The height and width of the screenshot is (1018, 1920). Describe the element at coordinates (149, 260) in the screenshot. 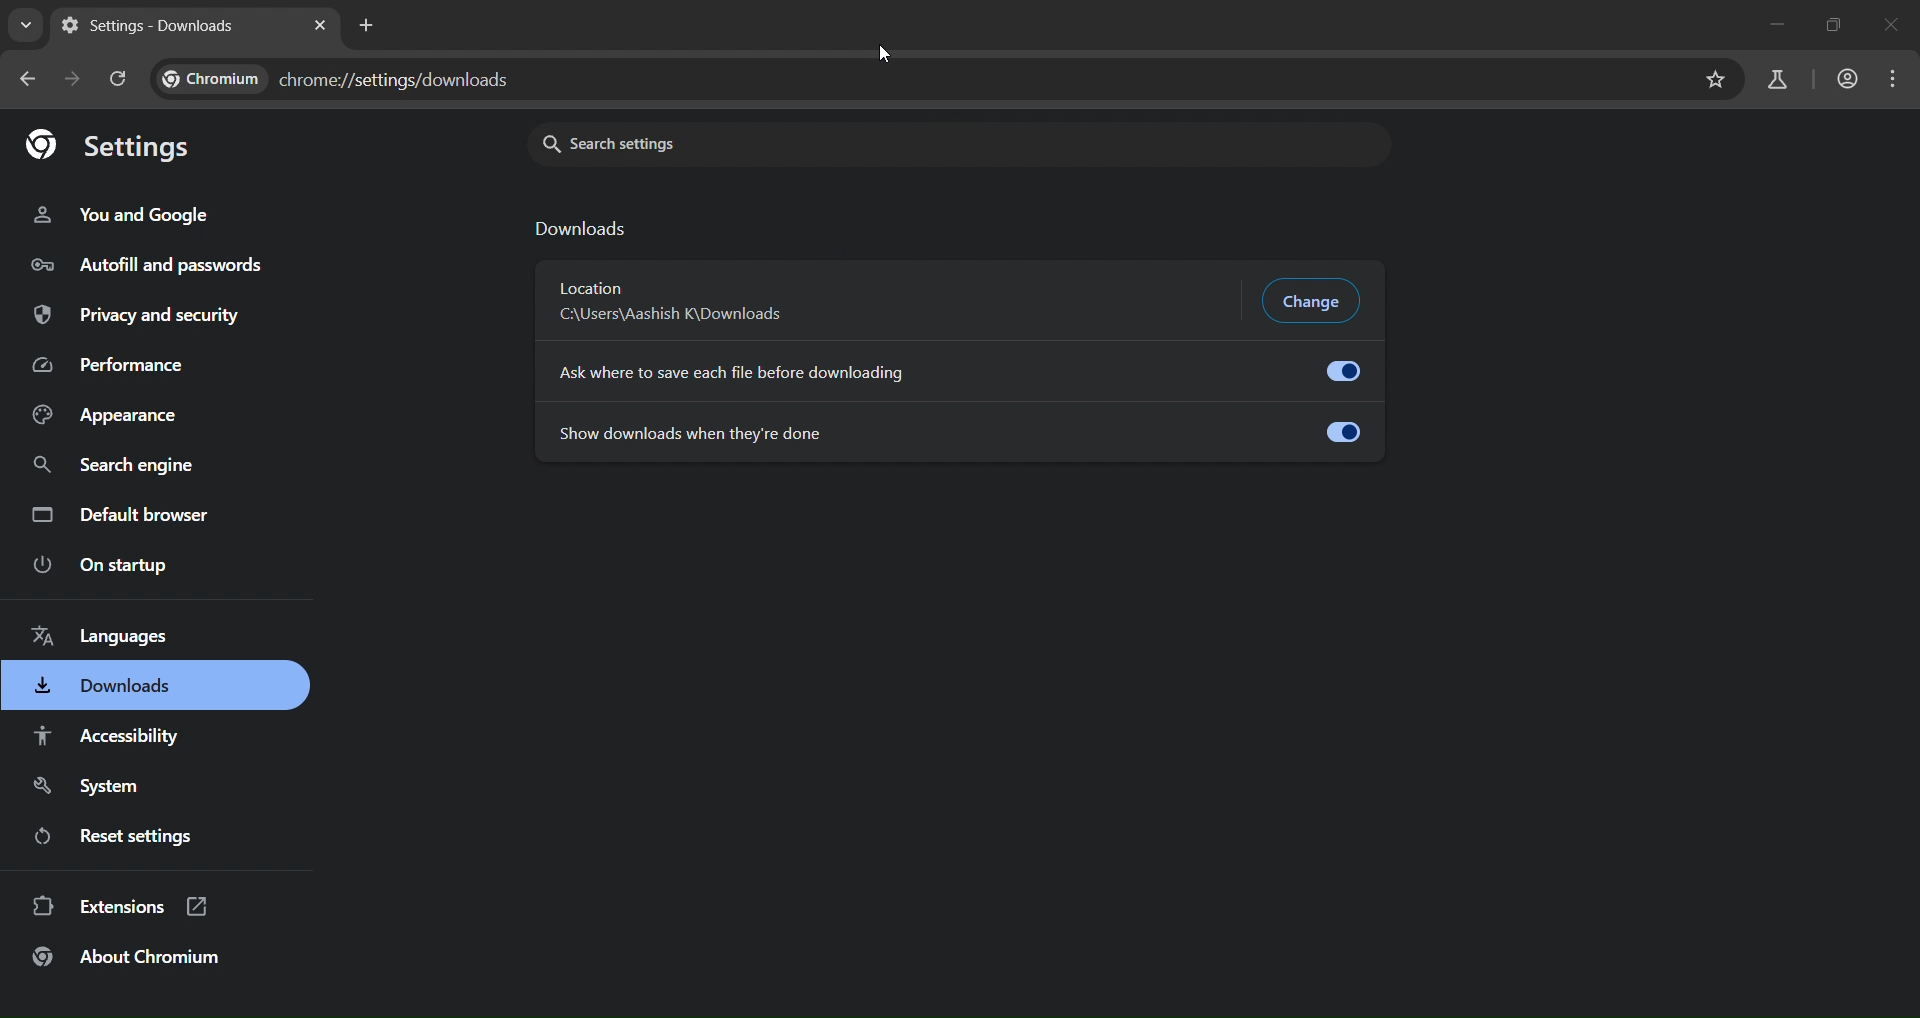

I see `autofill and passwords` at that location.